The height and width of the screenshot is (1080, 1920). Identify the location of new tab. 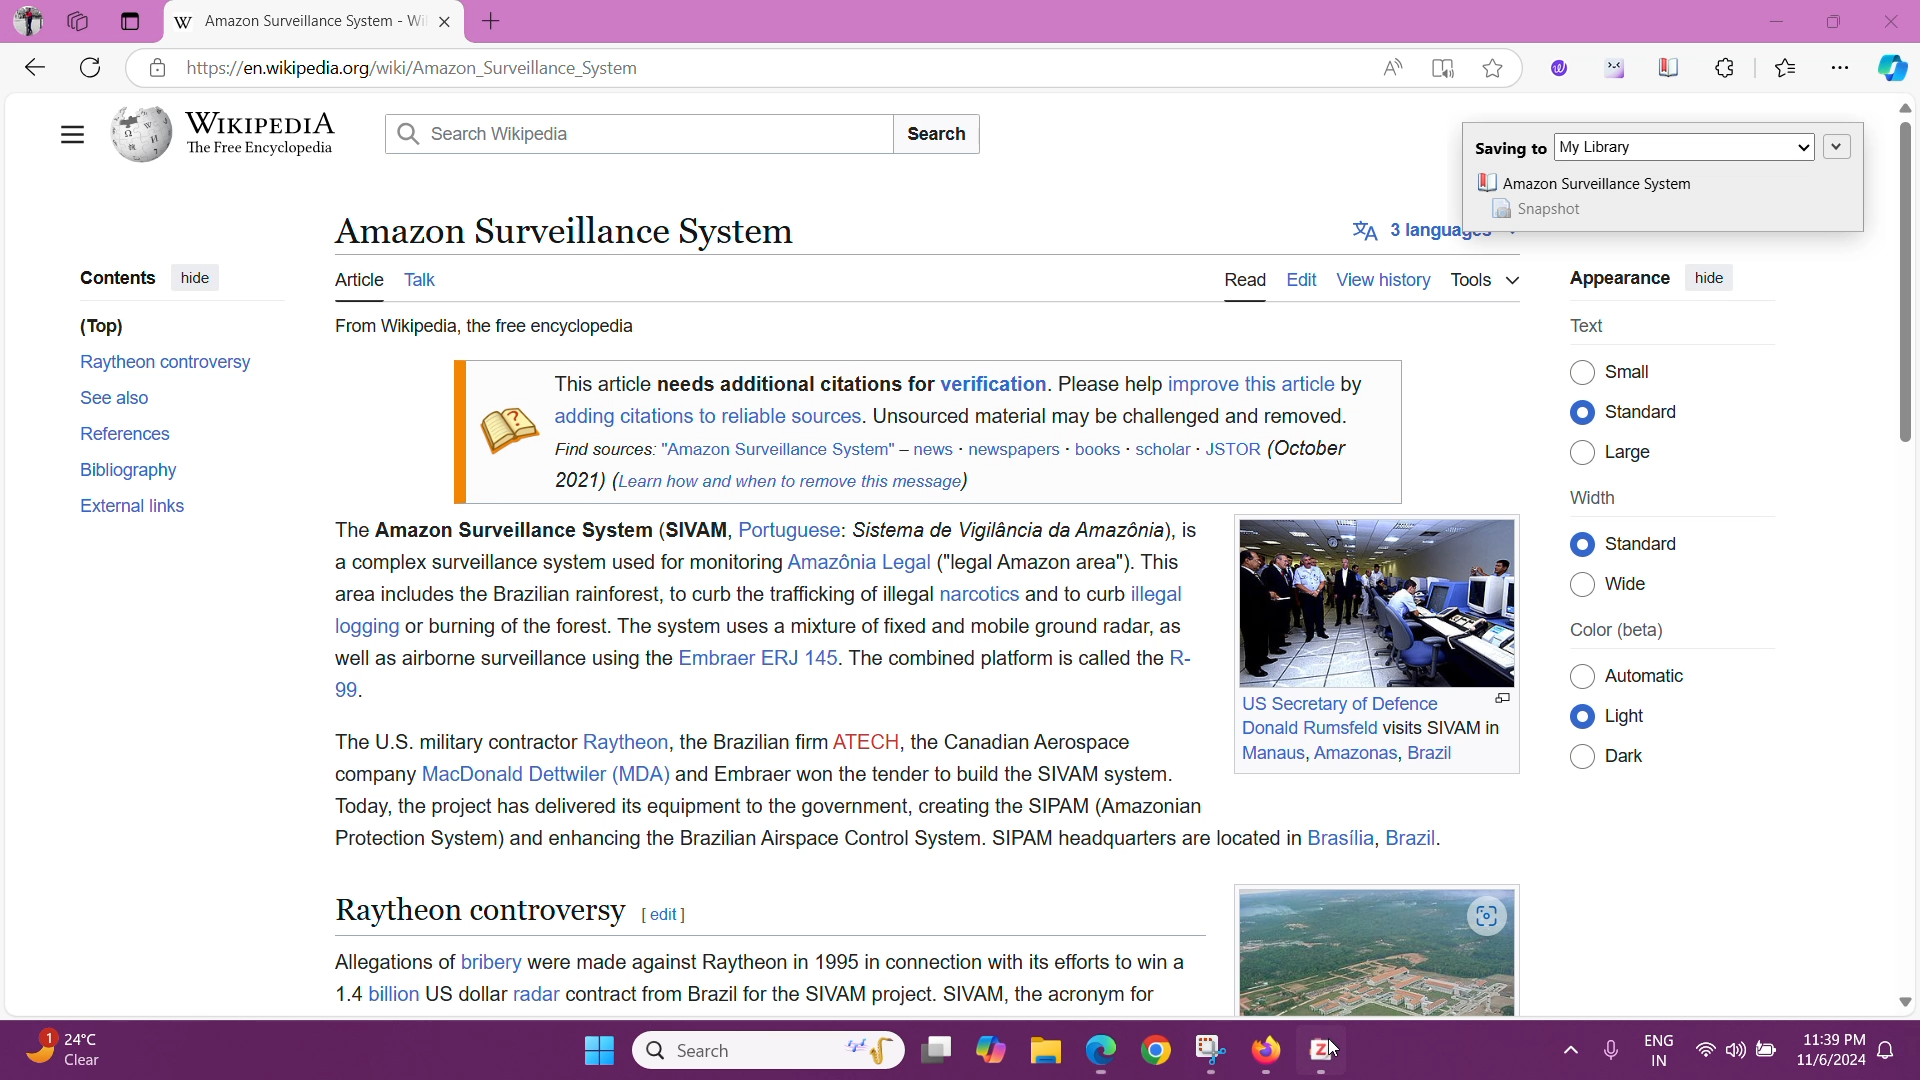
(495, 22).